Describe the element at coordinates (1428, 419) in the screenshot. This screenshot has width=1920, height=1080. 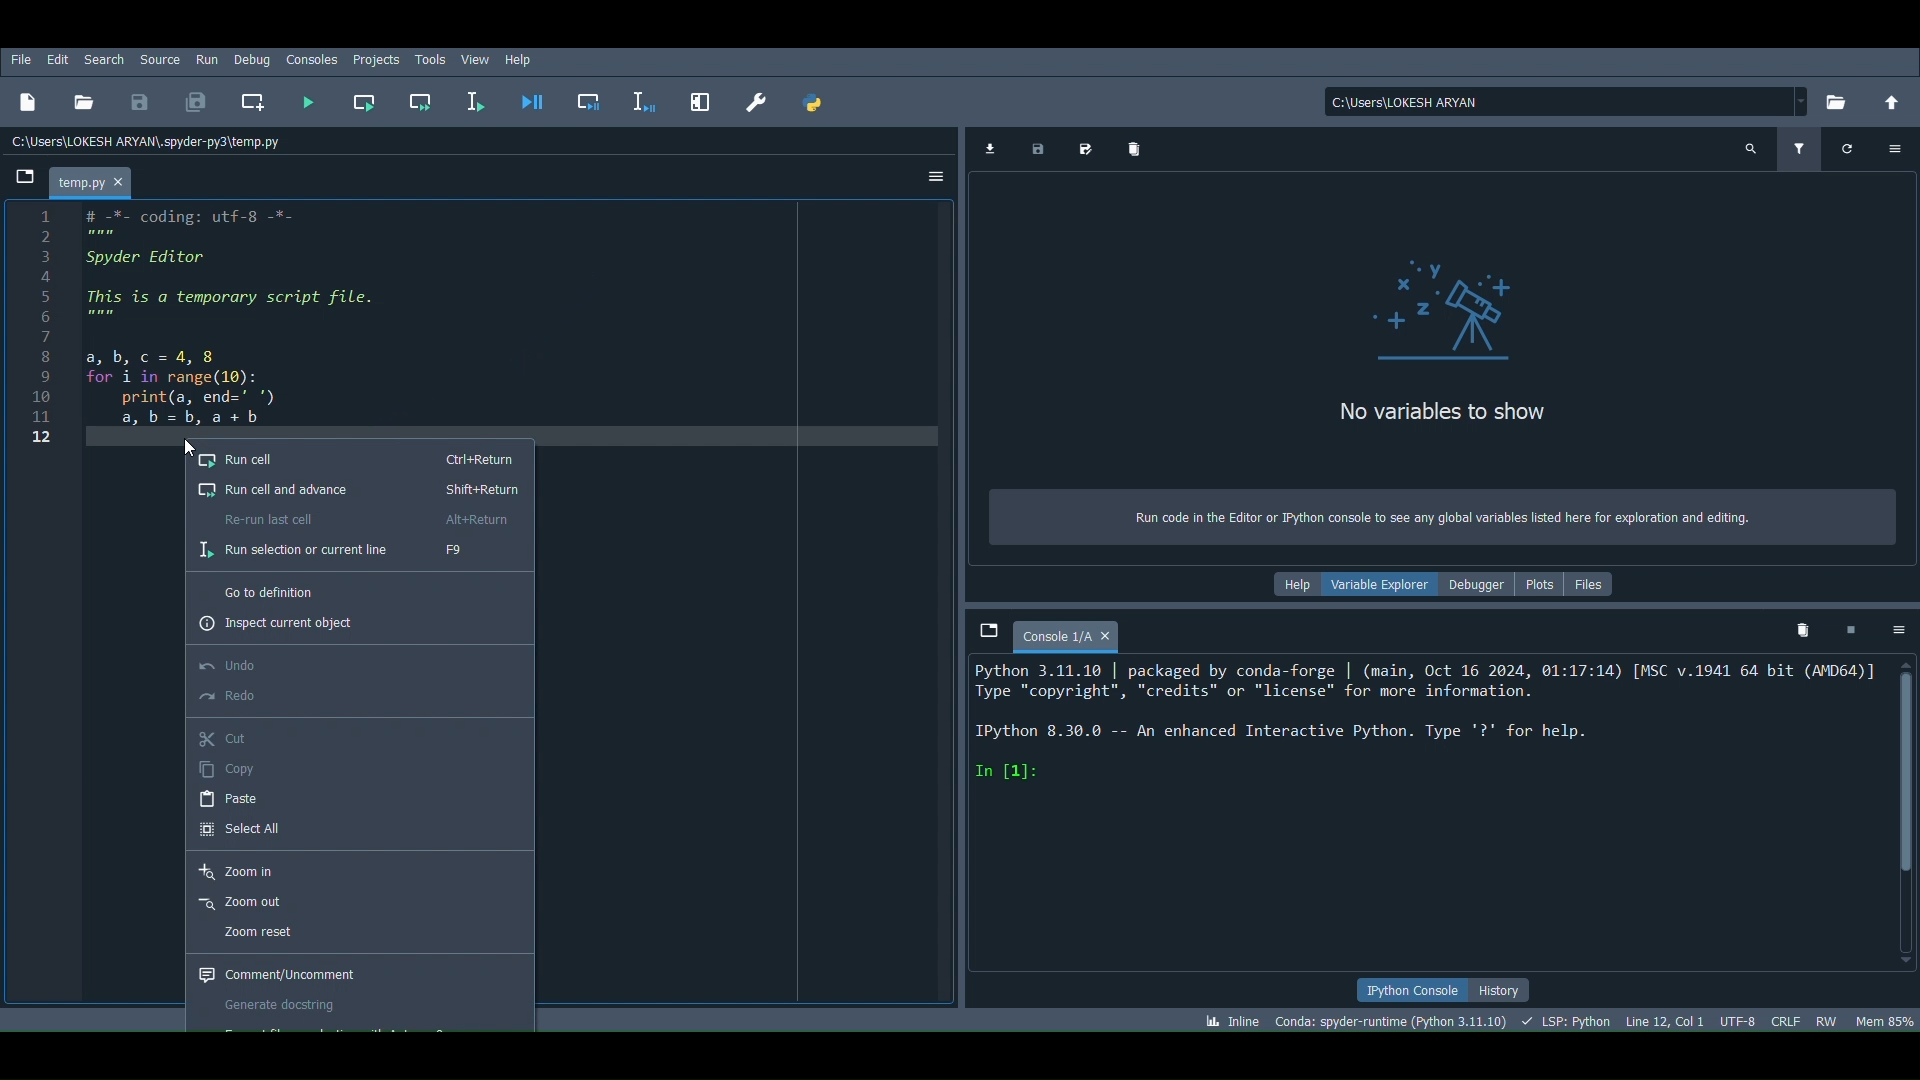
I see `no Variables to show` at that location.